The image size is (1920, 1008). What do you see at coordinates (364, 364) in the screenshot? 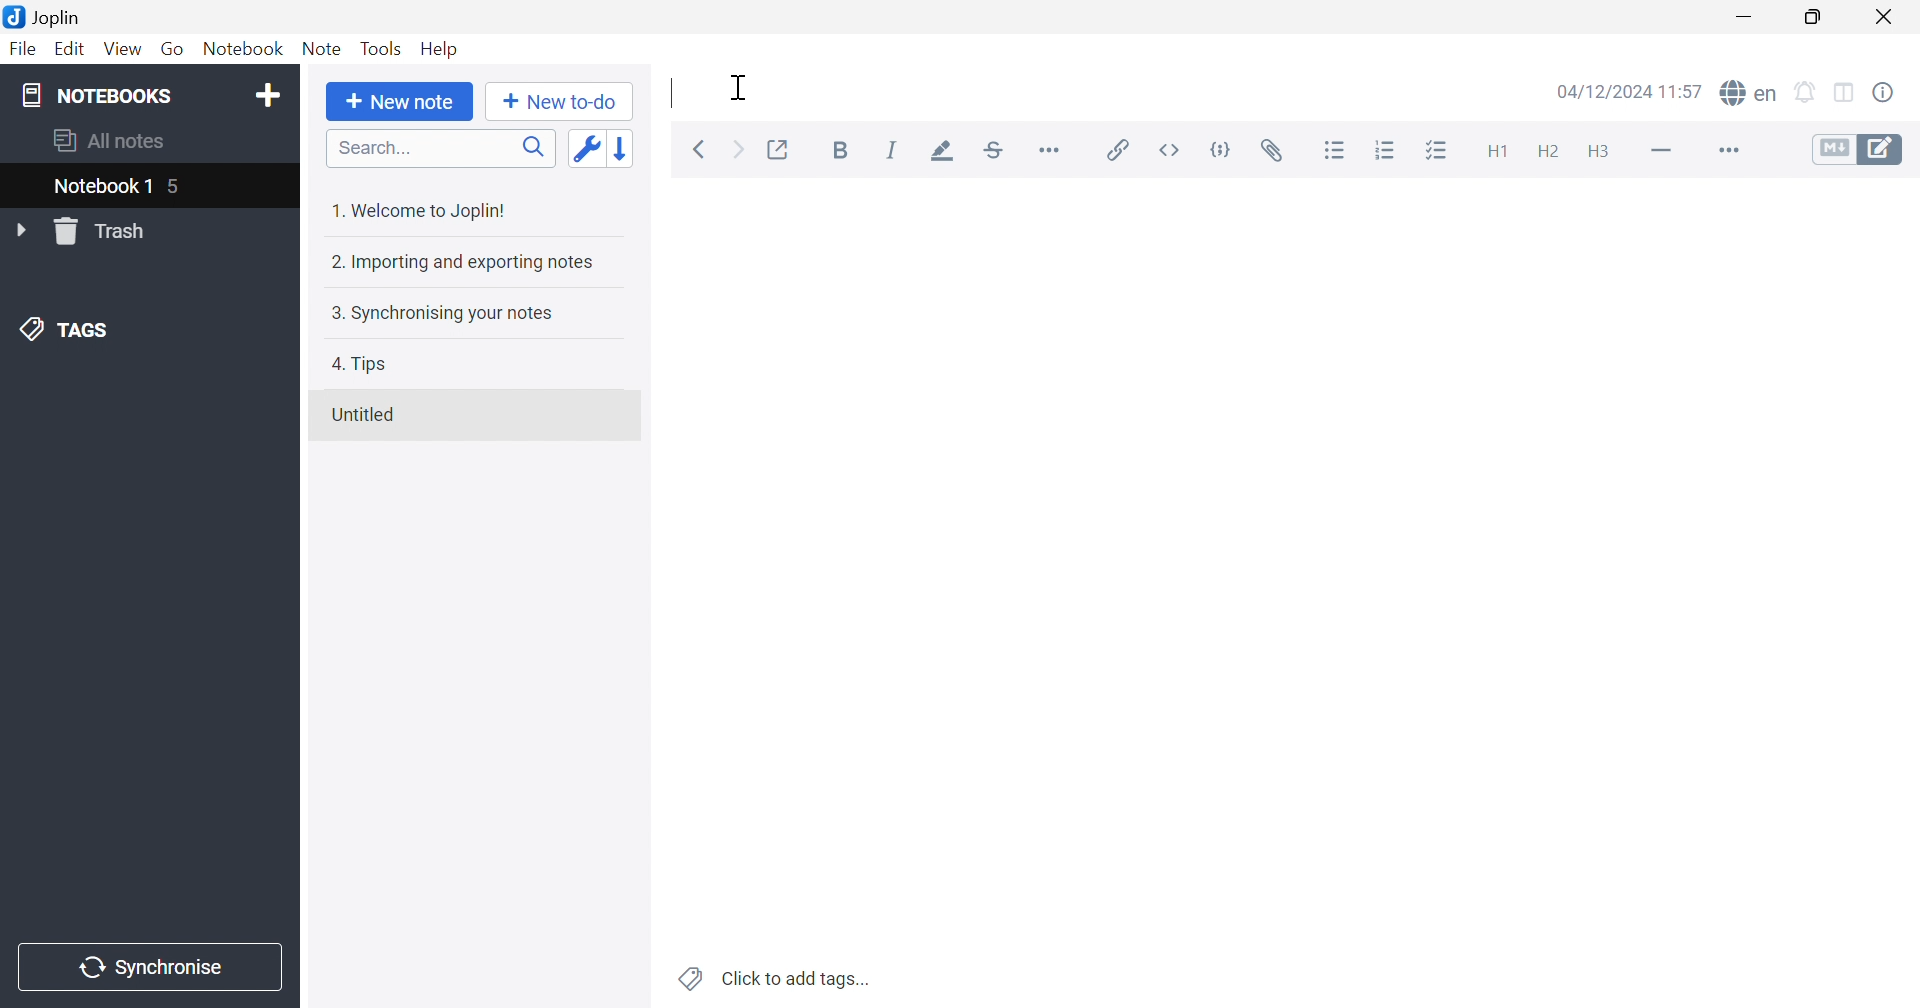
I see `4. Tips` at bounding box center [364, 364].